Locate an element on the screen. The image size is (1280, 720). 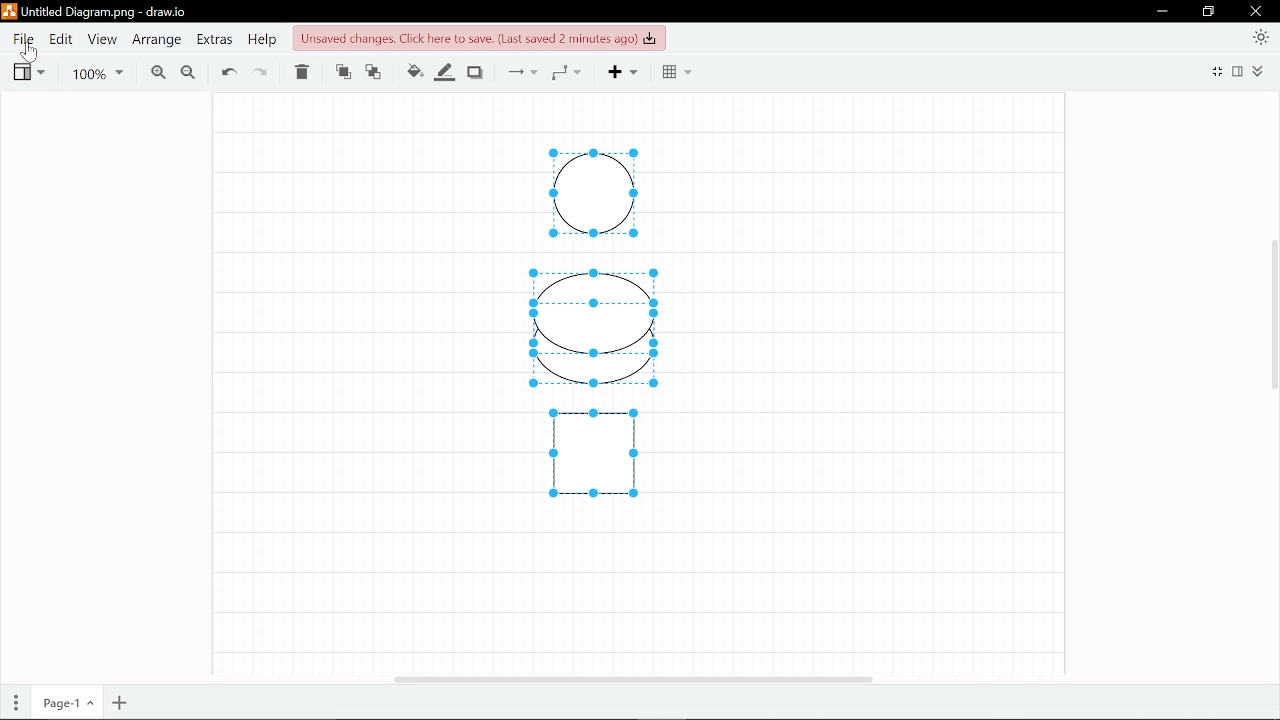
Add page is located at coordinates (120, 703).